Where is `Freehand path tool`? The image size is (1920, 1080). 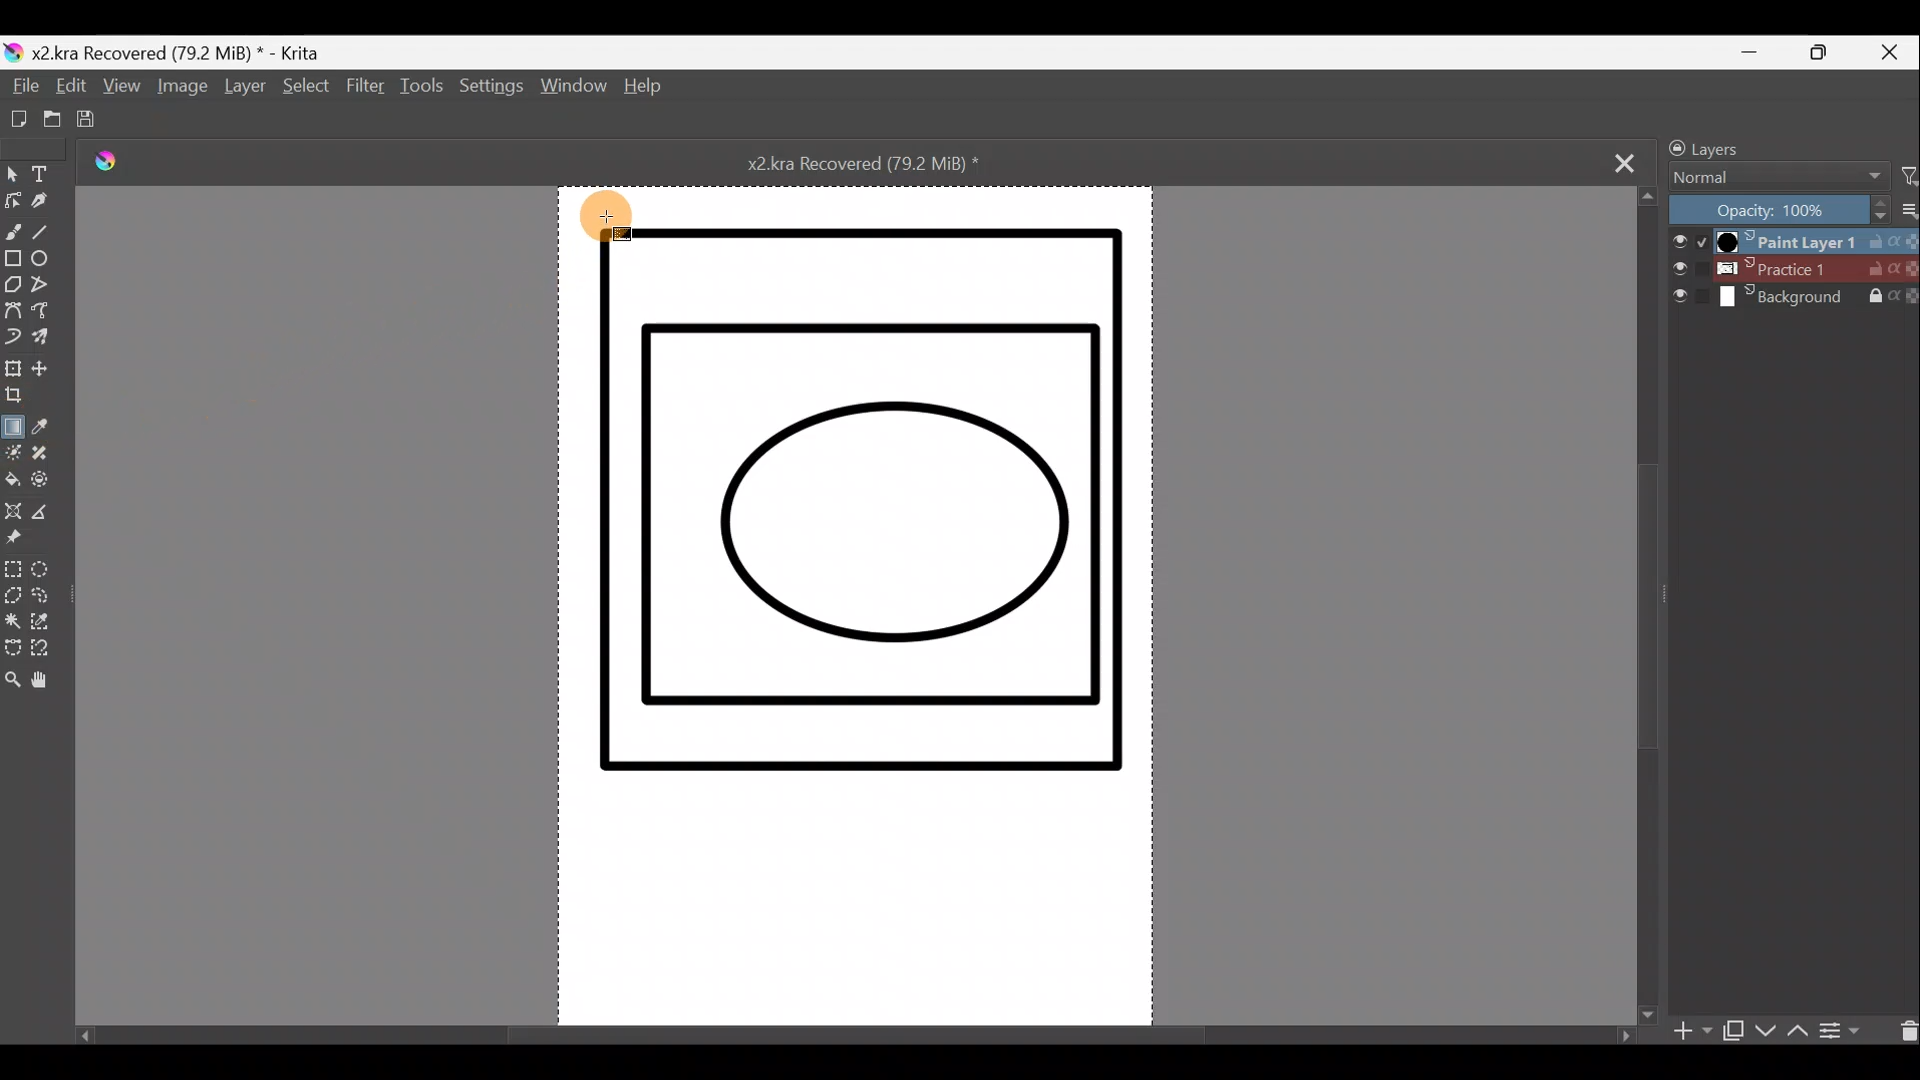
Freehand path tool is located at coordinates (47, 316).